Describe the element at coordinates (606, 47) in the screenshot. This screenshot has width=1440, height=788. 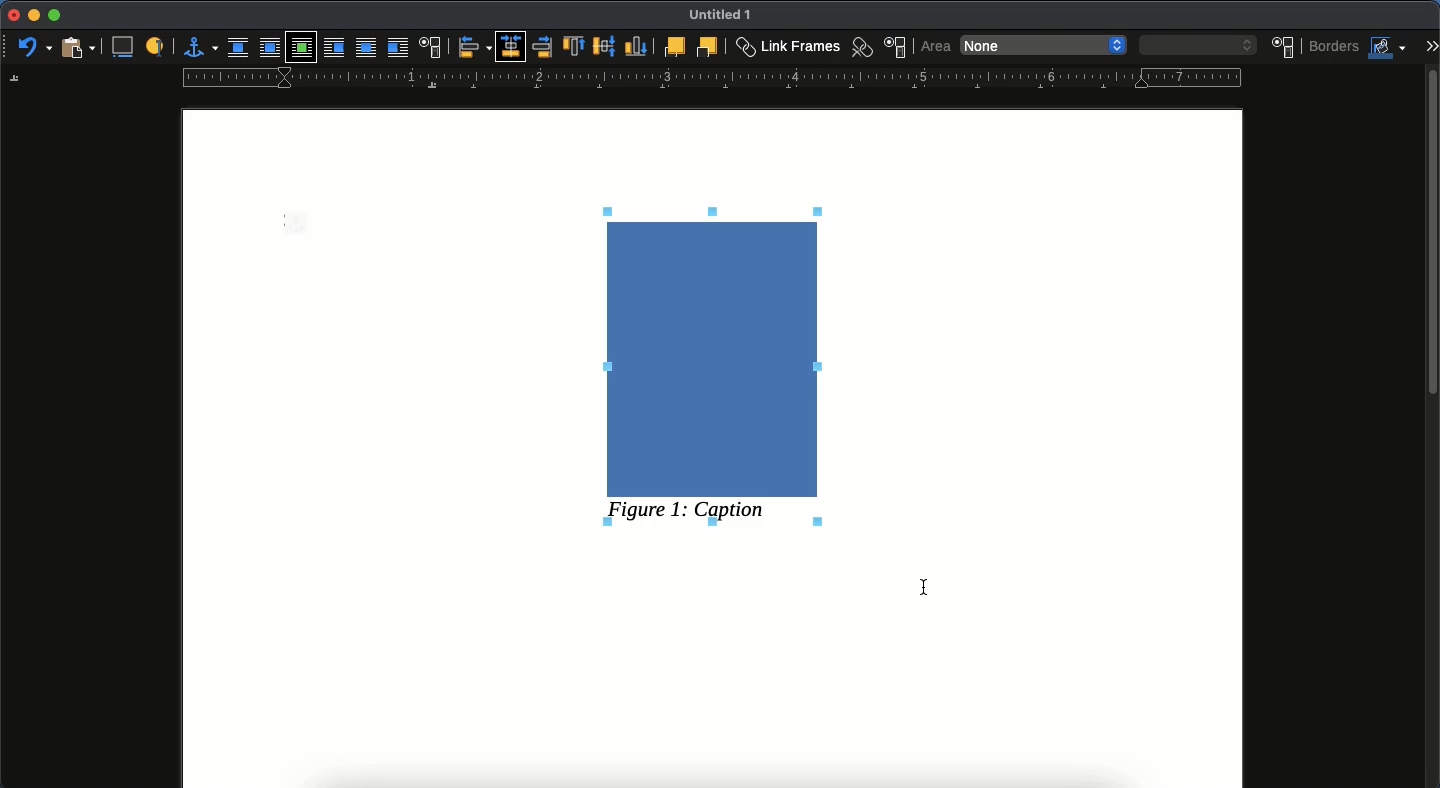
I see `middle to anchor` at that location.